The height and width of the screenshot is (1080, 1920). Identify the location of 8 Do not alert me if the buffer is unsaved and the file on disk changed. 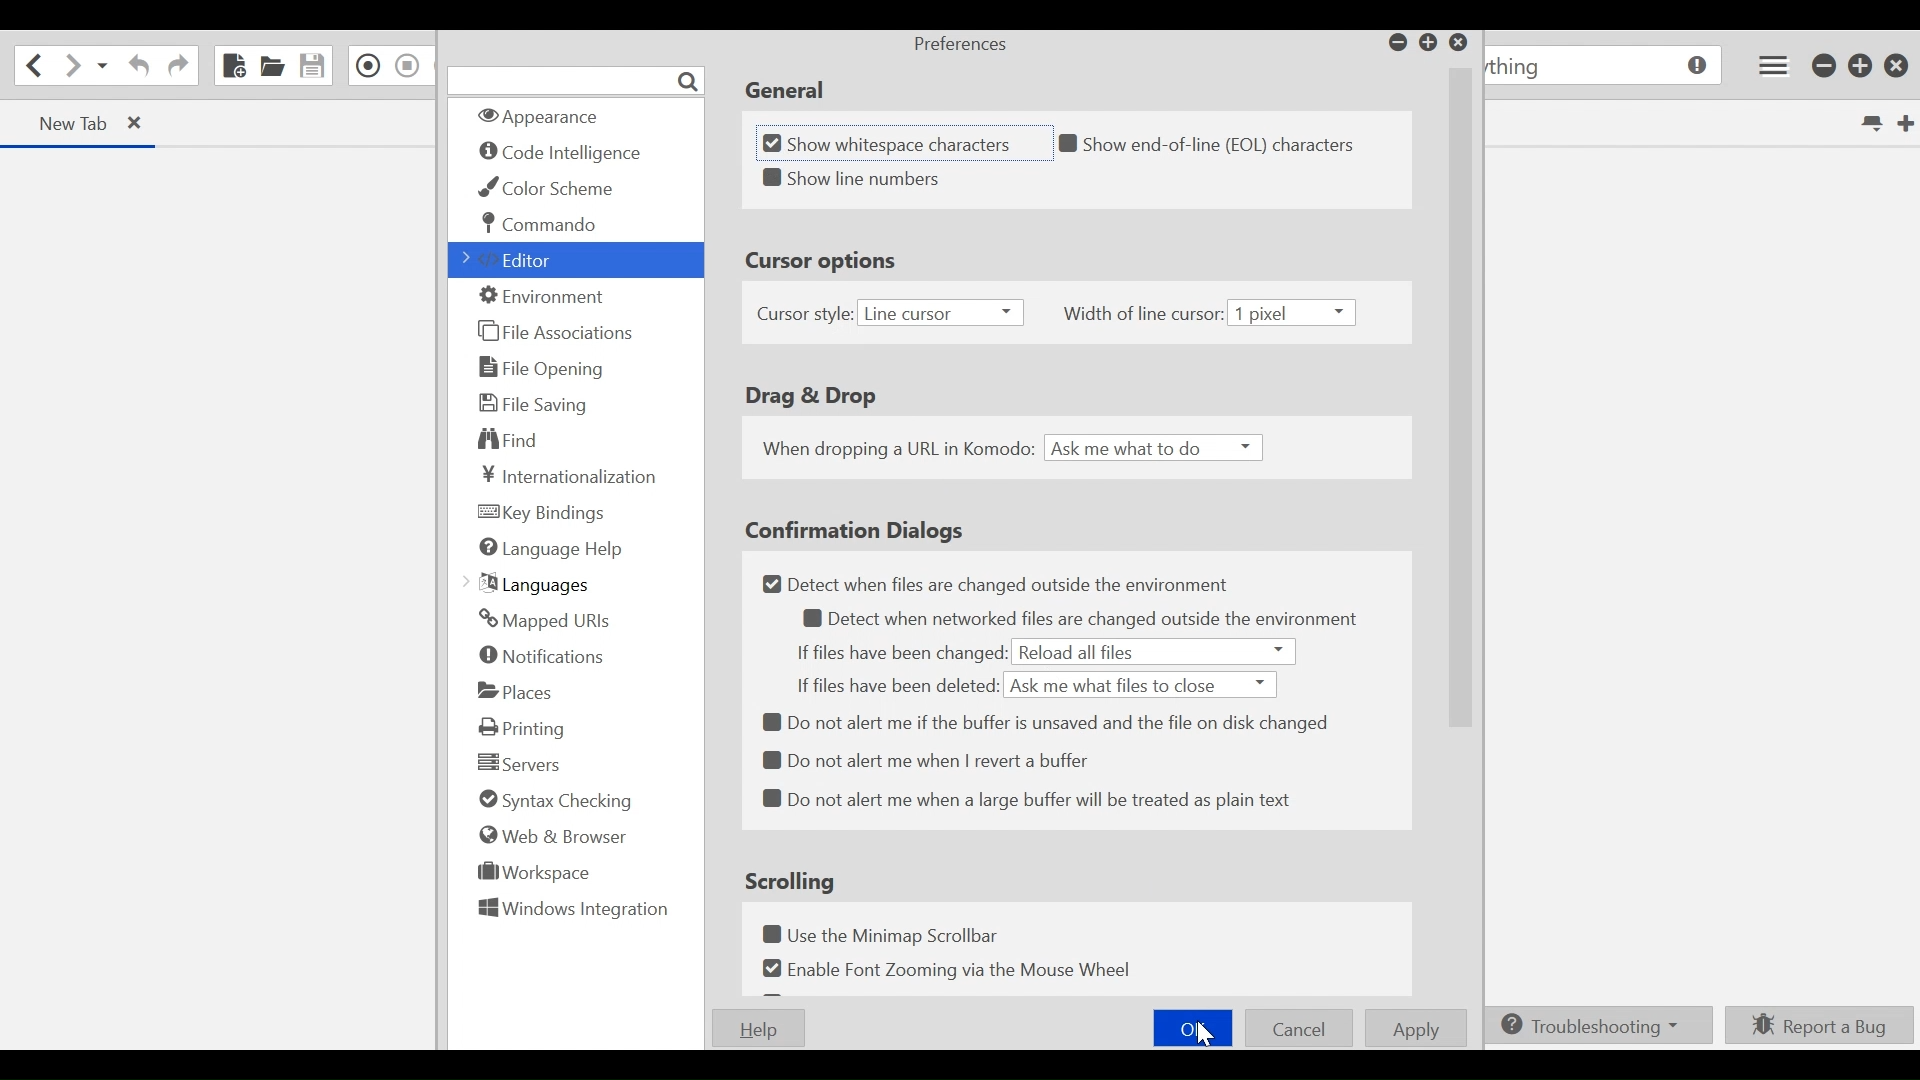
(1048, 719).